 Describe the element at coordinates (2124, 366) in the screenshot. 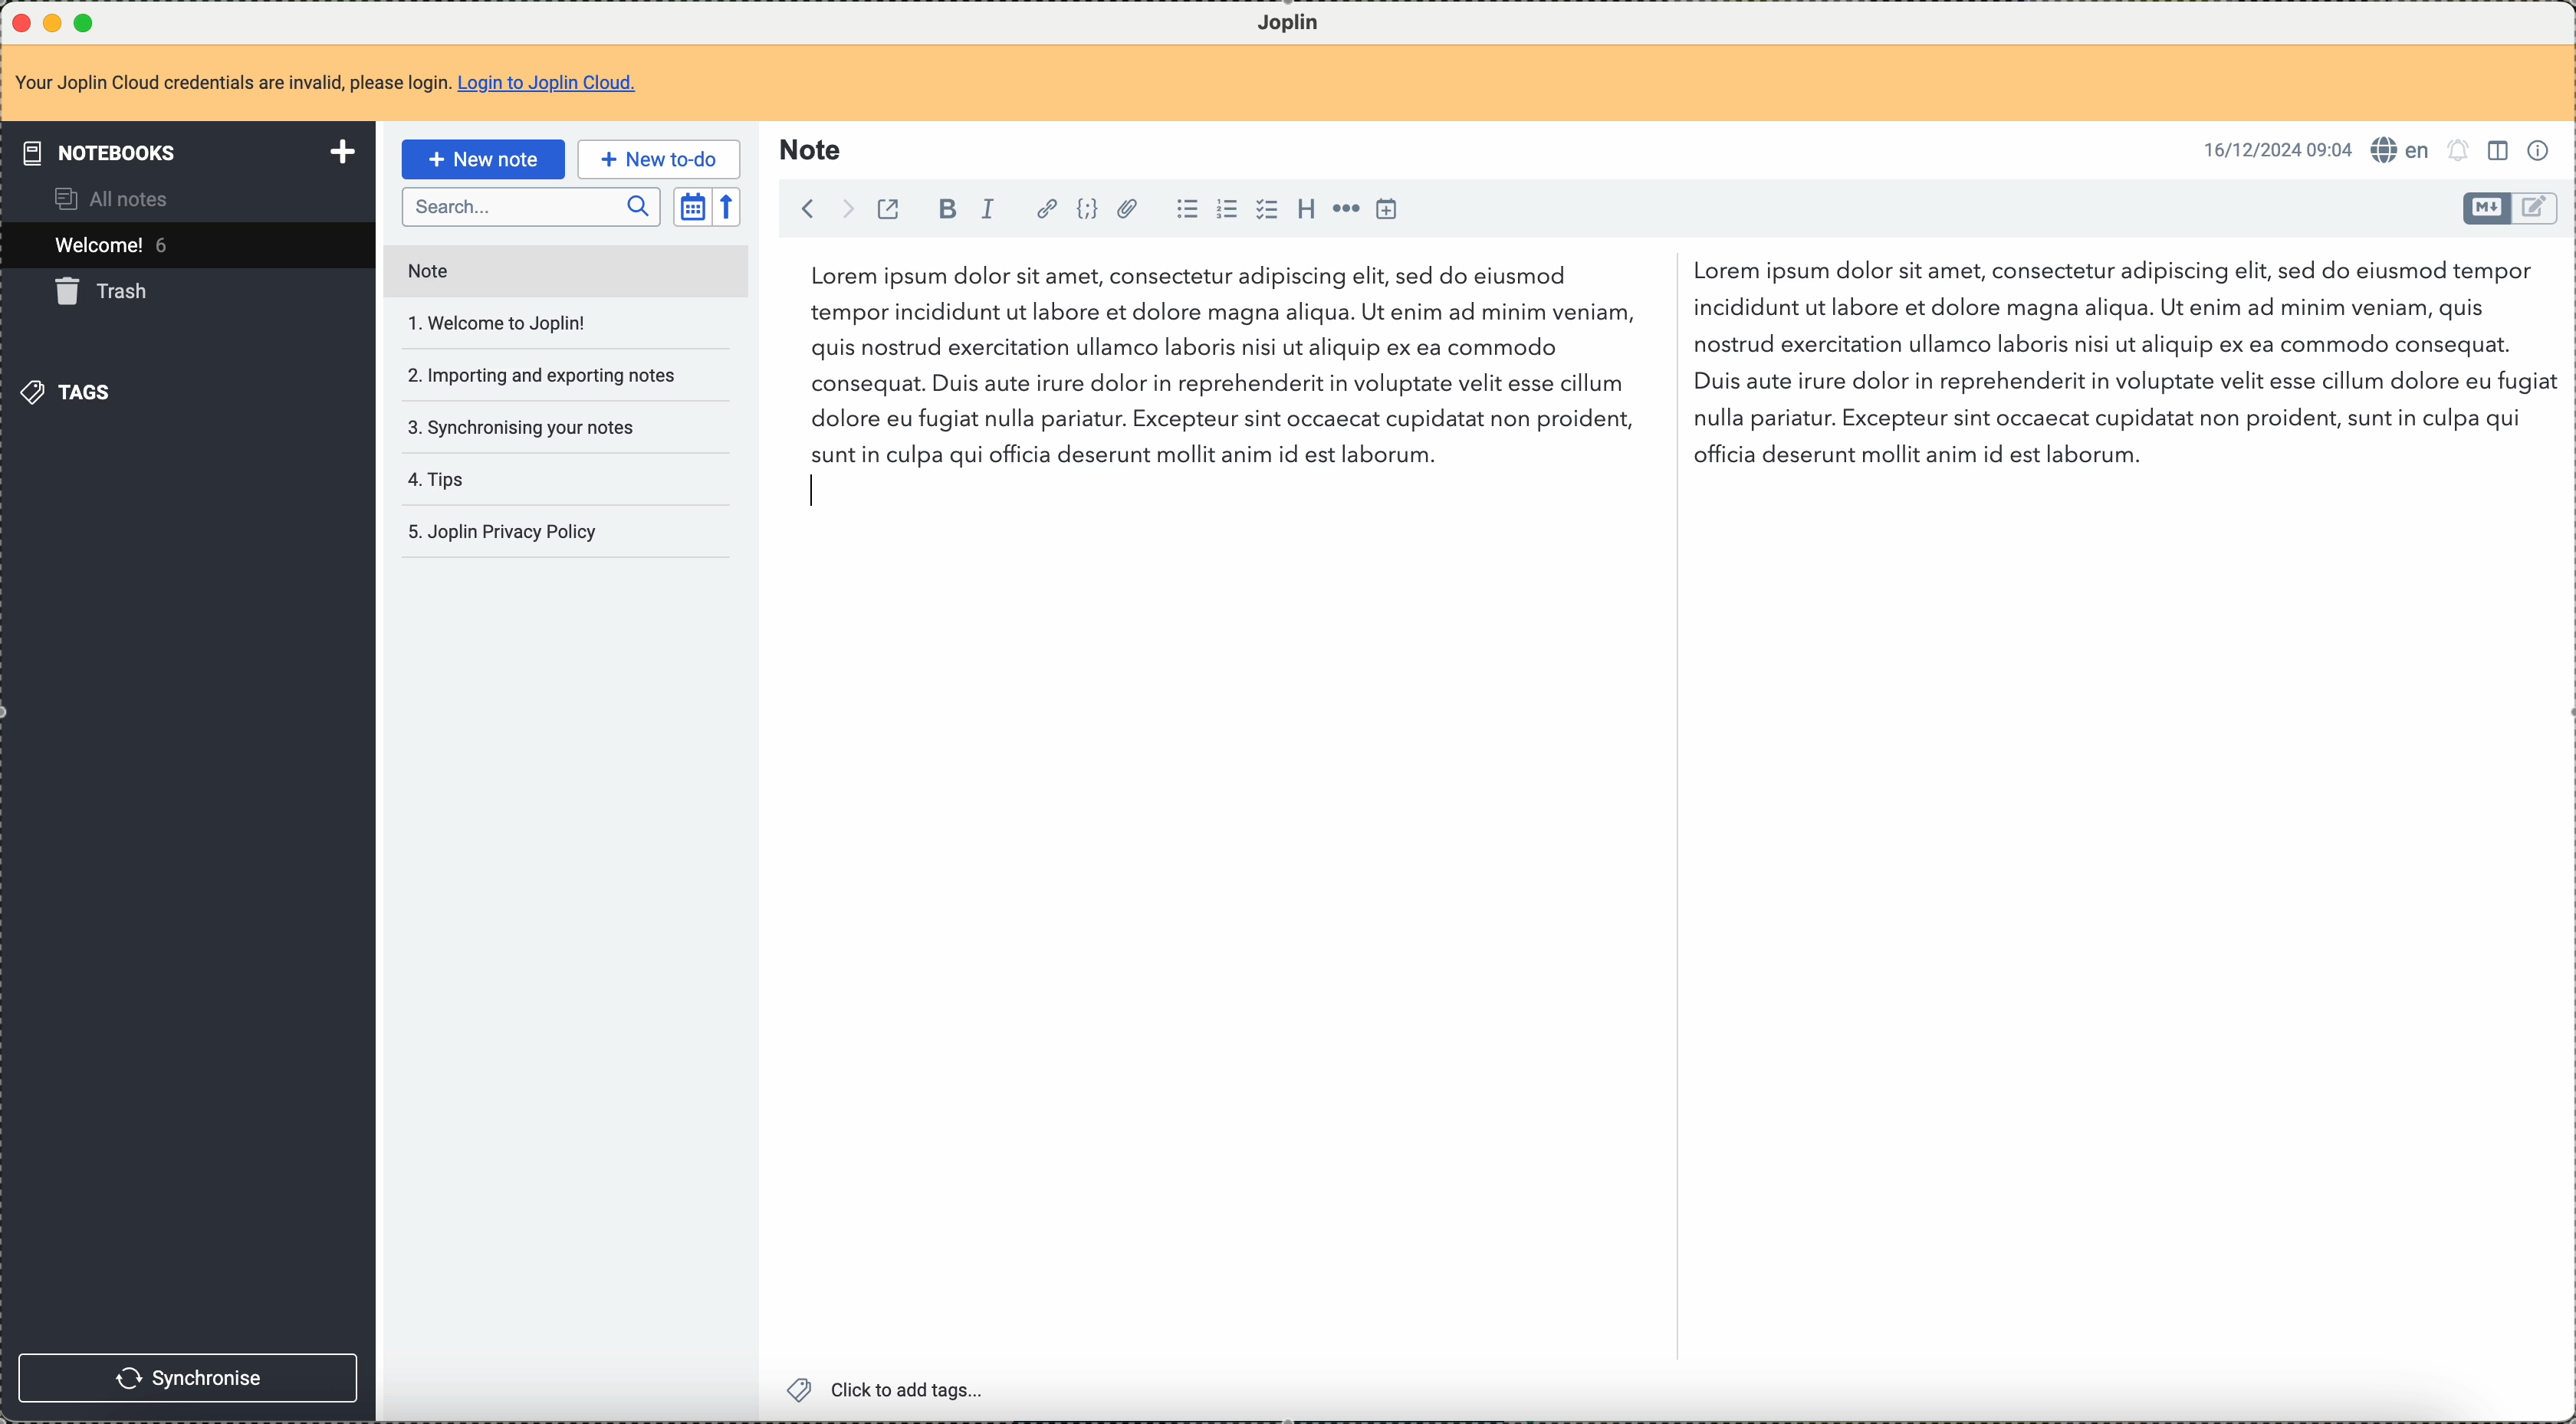

I see `Lorem ipsum dolor sit amet, consectetur...` at that location.